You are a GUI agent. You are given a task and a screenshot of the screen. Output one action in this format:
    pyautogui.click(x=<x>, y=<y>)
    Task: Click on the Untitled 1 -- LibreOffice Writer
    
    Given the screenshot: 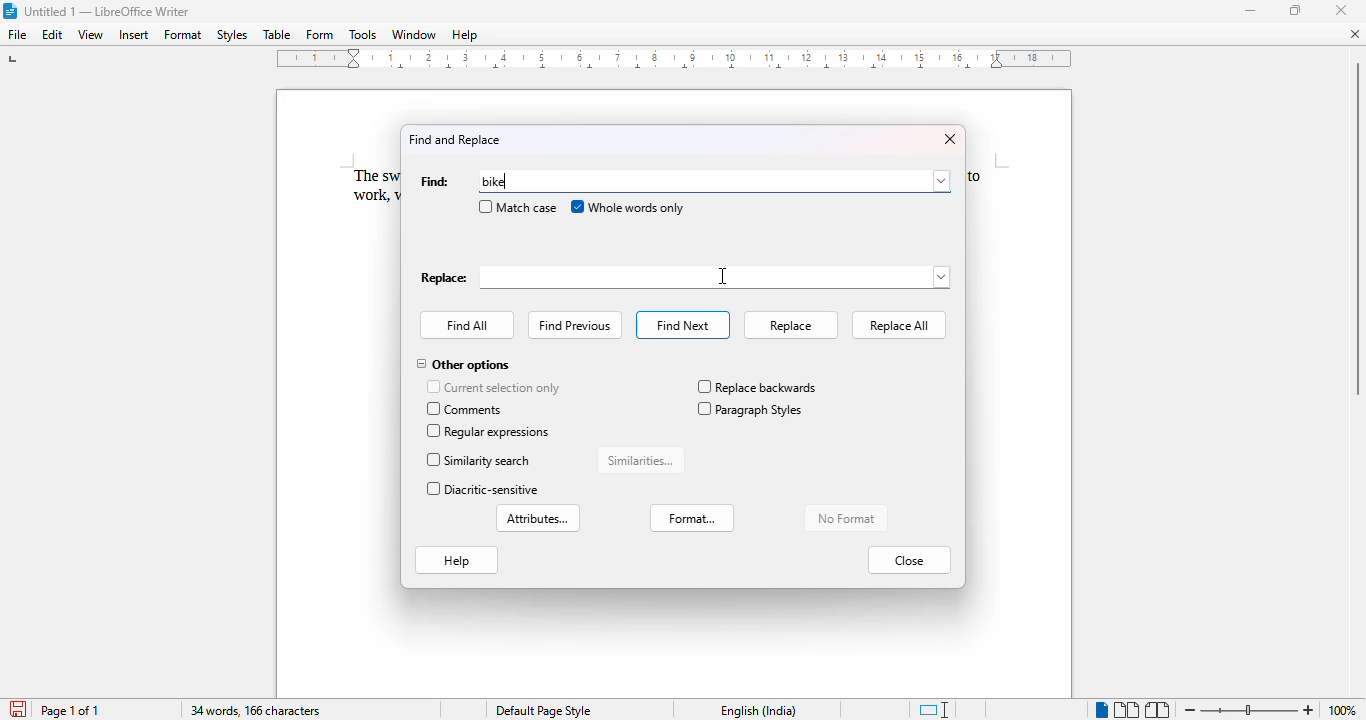 What is the action you would take?
    pyautogui.click(x=108, y=13)
    